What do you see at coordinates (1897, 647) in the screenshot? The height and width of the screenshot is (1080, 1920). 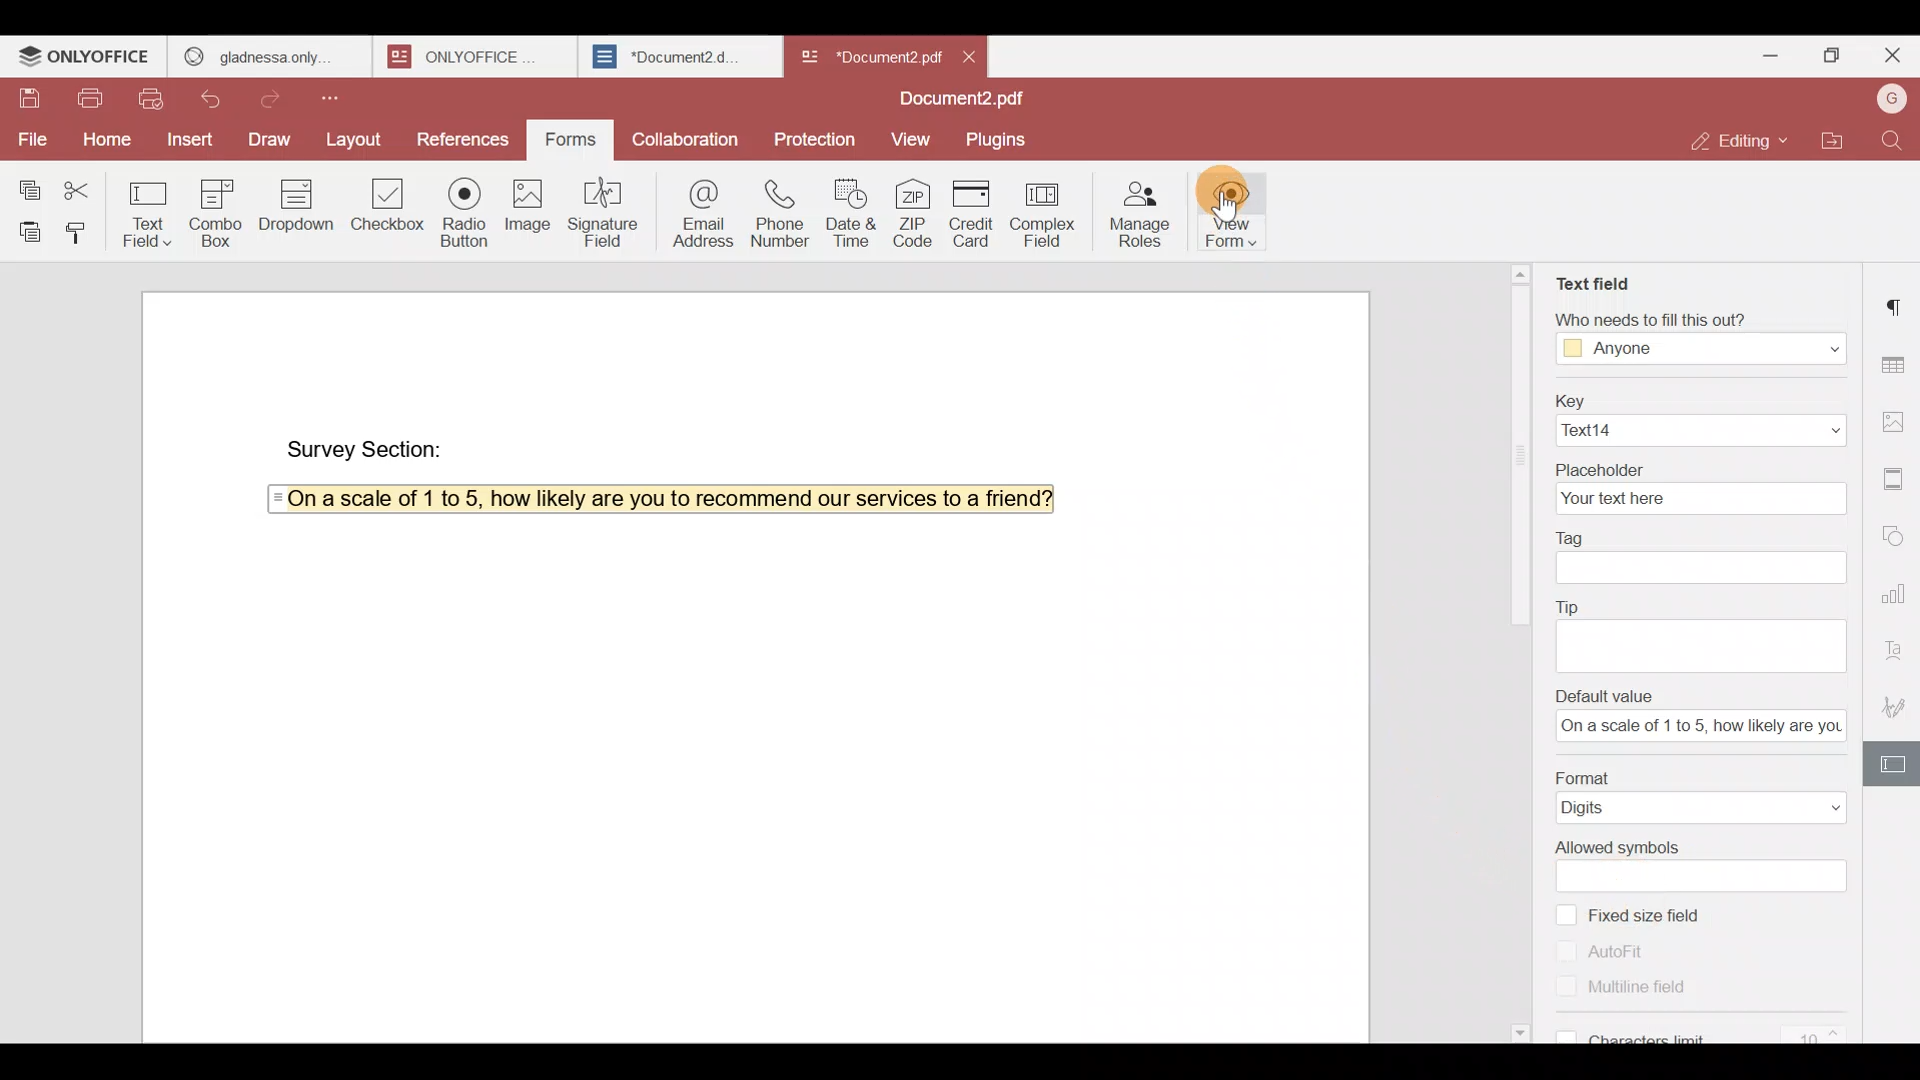 I see `Text Art settings` at bounding box center [1897, 647].